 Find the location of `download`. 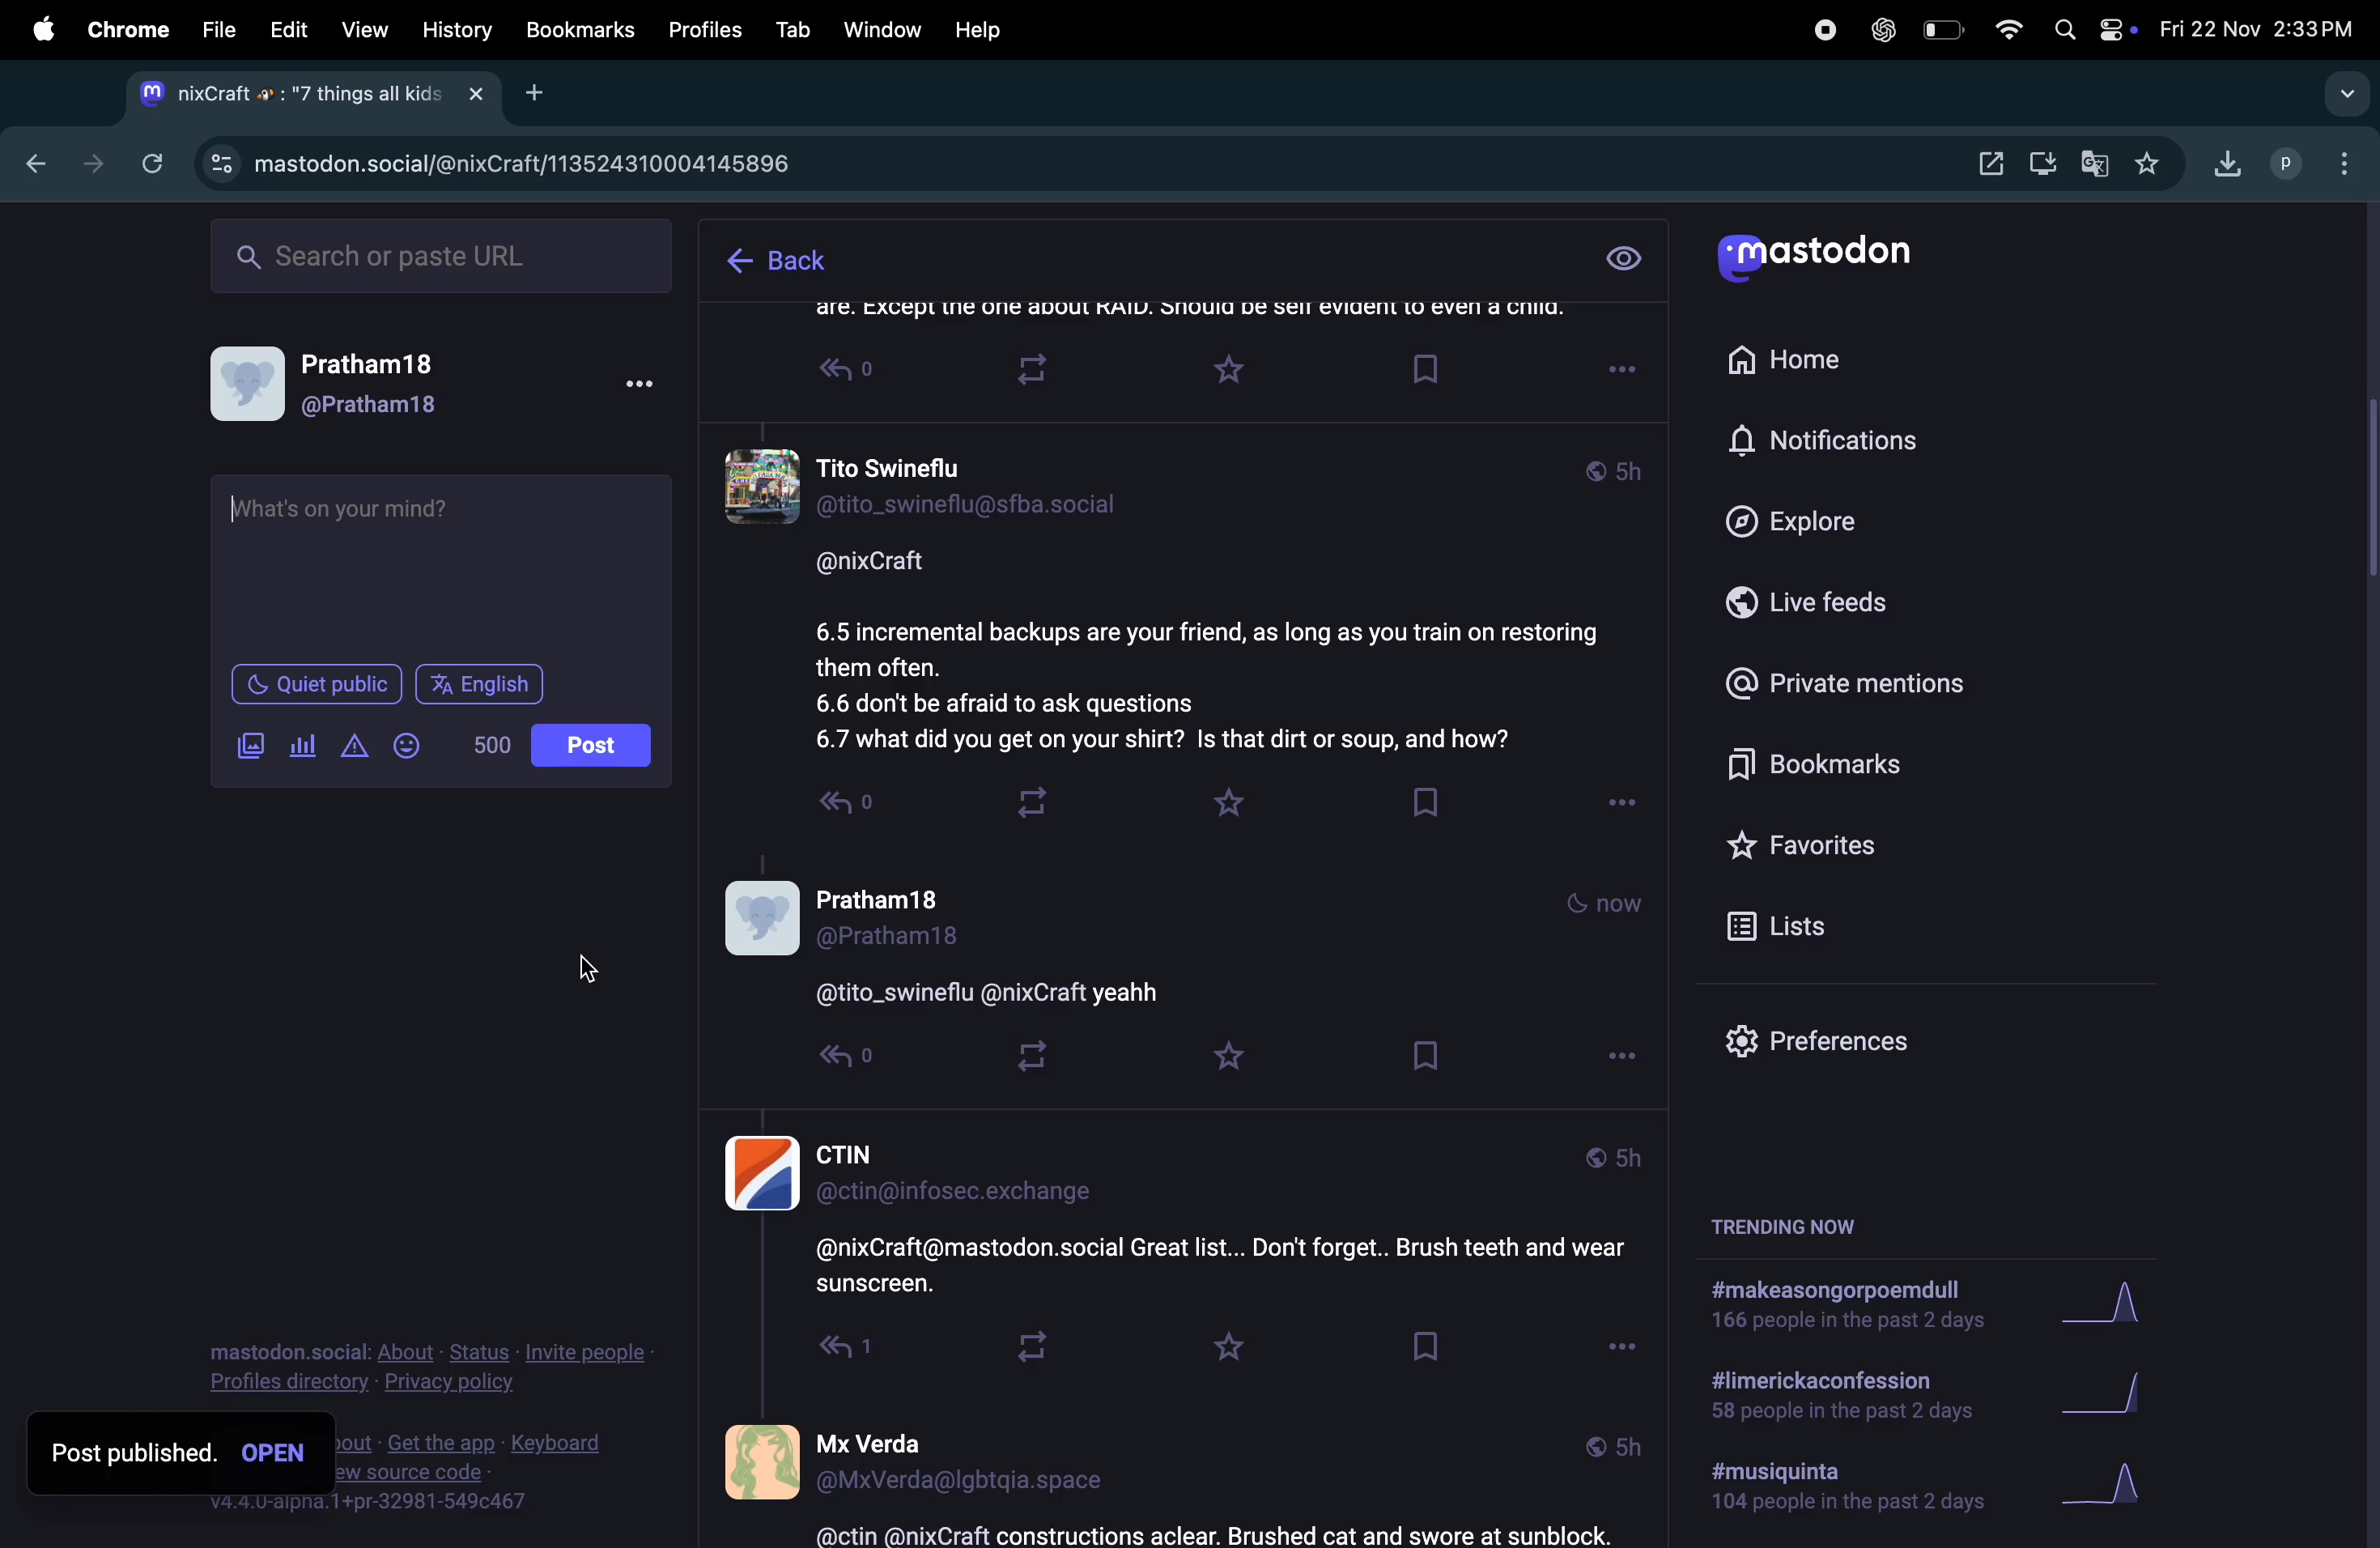

download is located at coordinates (2044, 164).